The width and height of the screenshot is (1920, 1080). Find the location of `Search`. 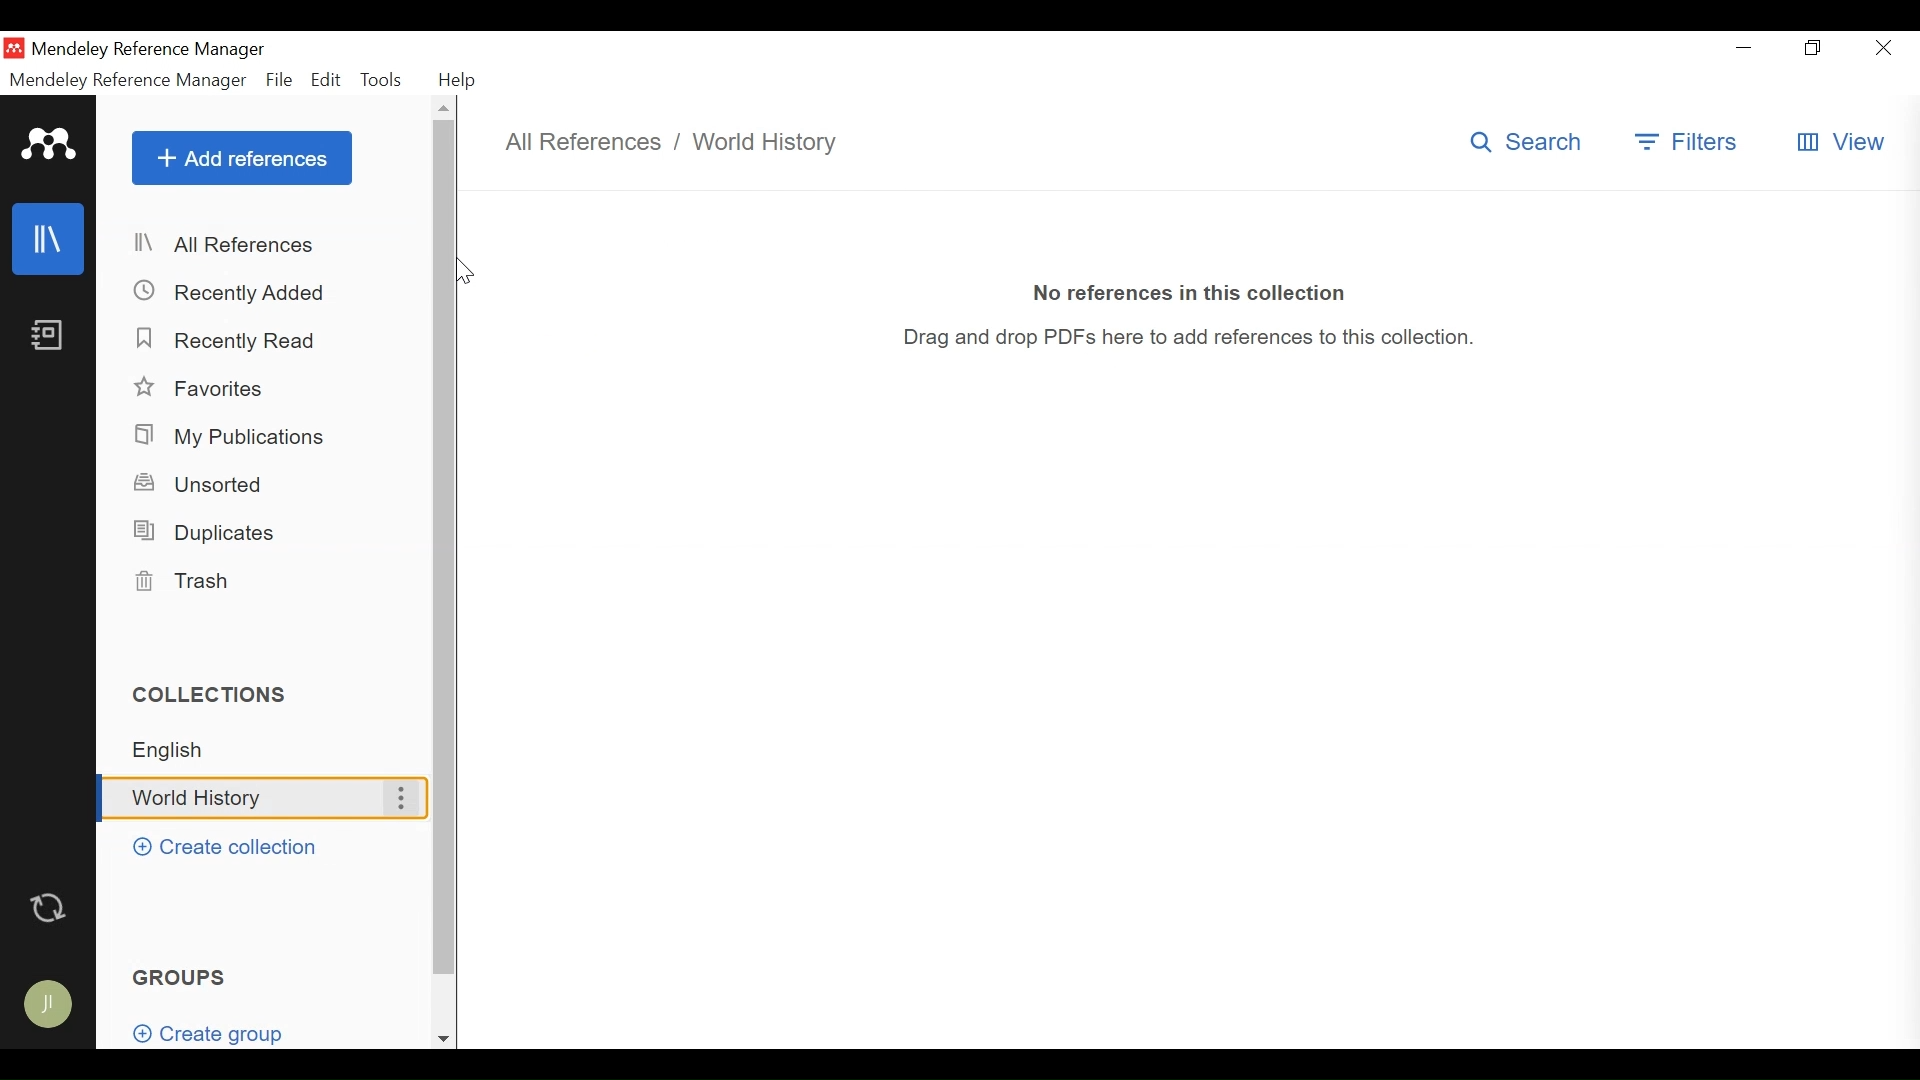

Search is located at coordinates (1533, 141).